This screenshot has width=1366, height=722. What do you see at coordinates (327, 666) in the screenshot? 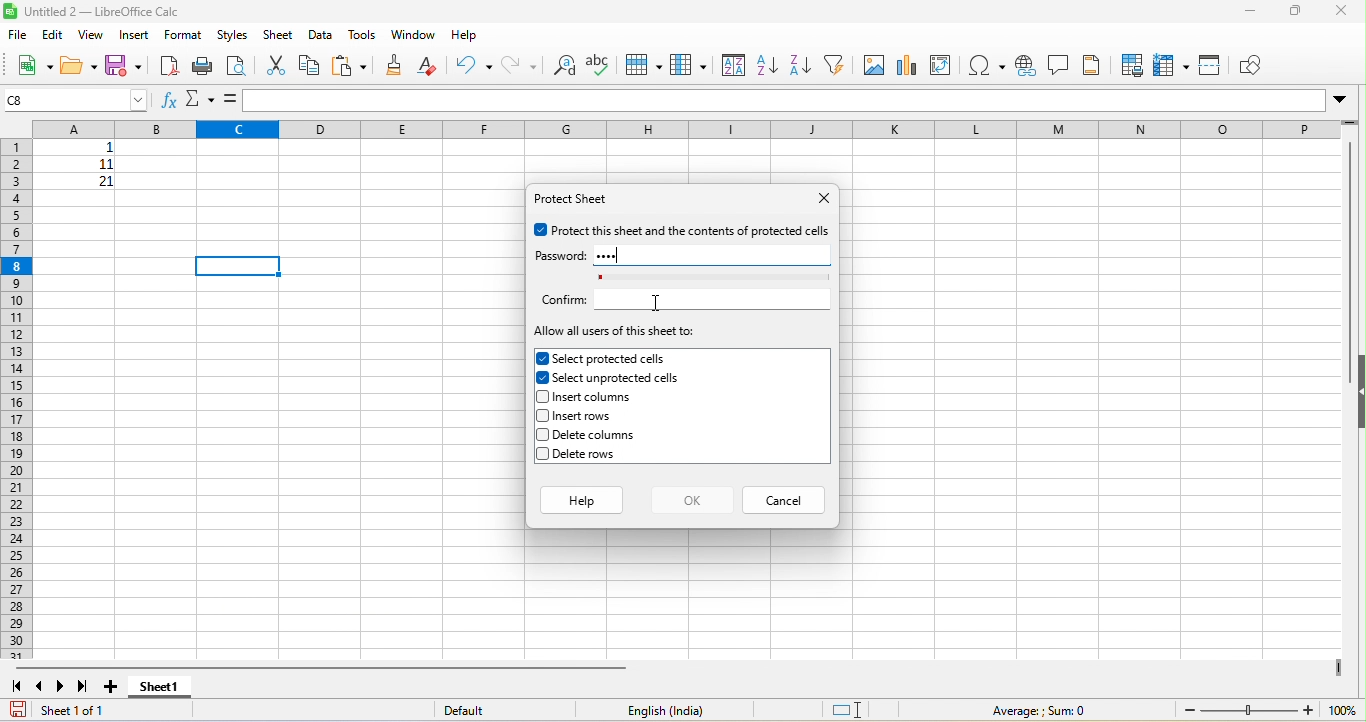
I see `horizontal scroll bar` at bounding box center [327, 666].